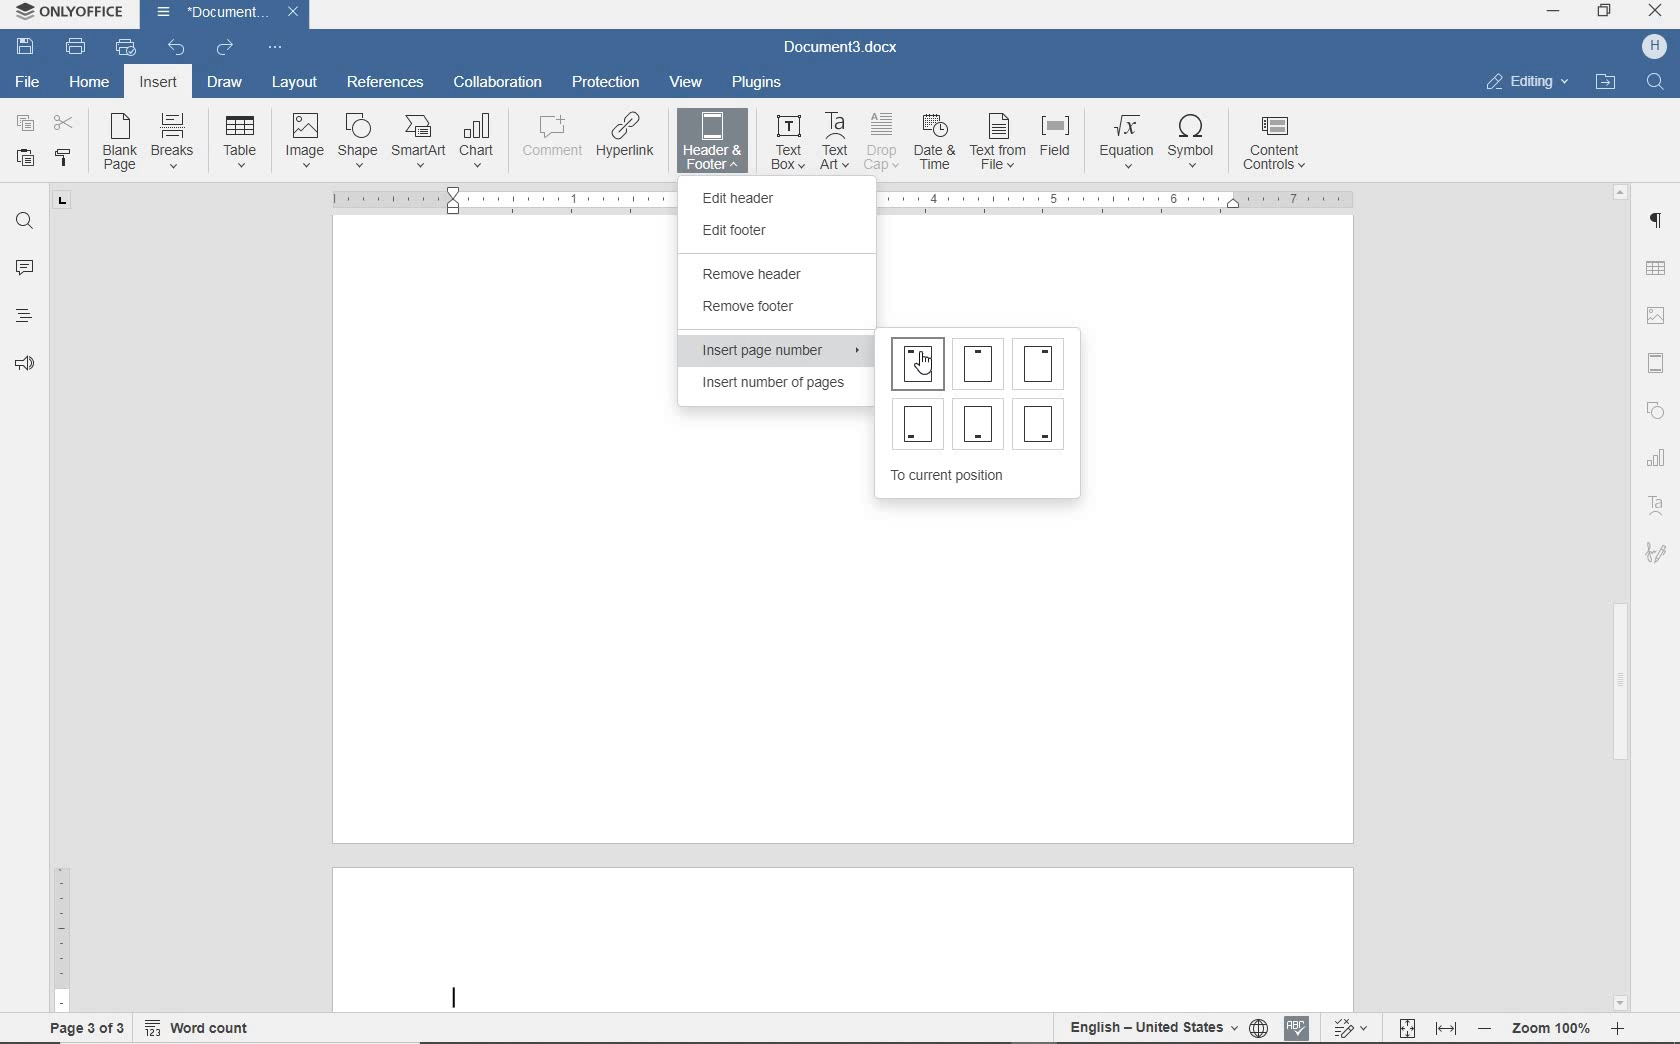 This screenshot has width=1680, height=1044. Describe the element at coordinates (759, 230) in the screenshot. I see `EDIT FOOTER` at that location.